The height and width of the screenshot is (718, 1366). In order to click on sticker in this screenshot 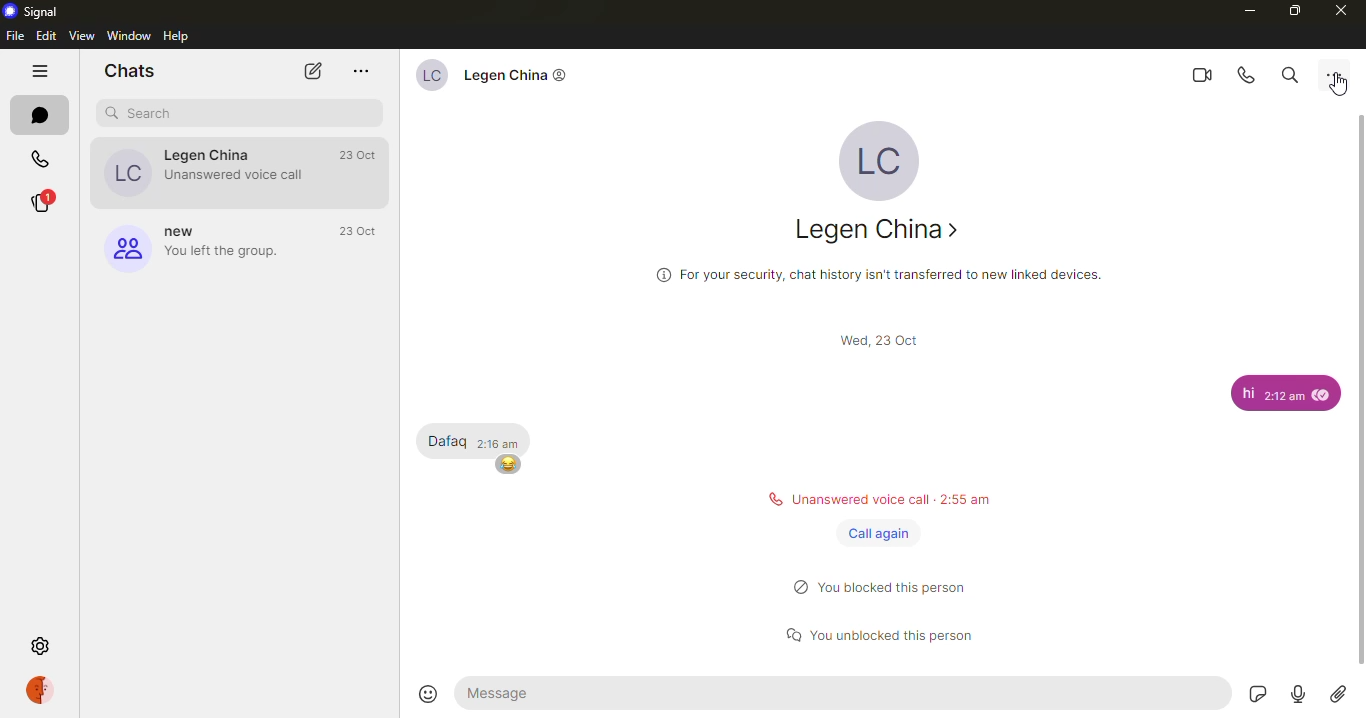, I will do `click(1257, 696)`.